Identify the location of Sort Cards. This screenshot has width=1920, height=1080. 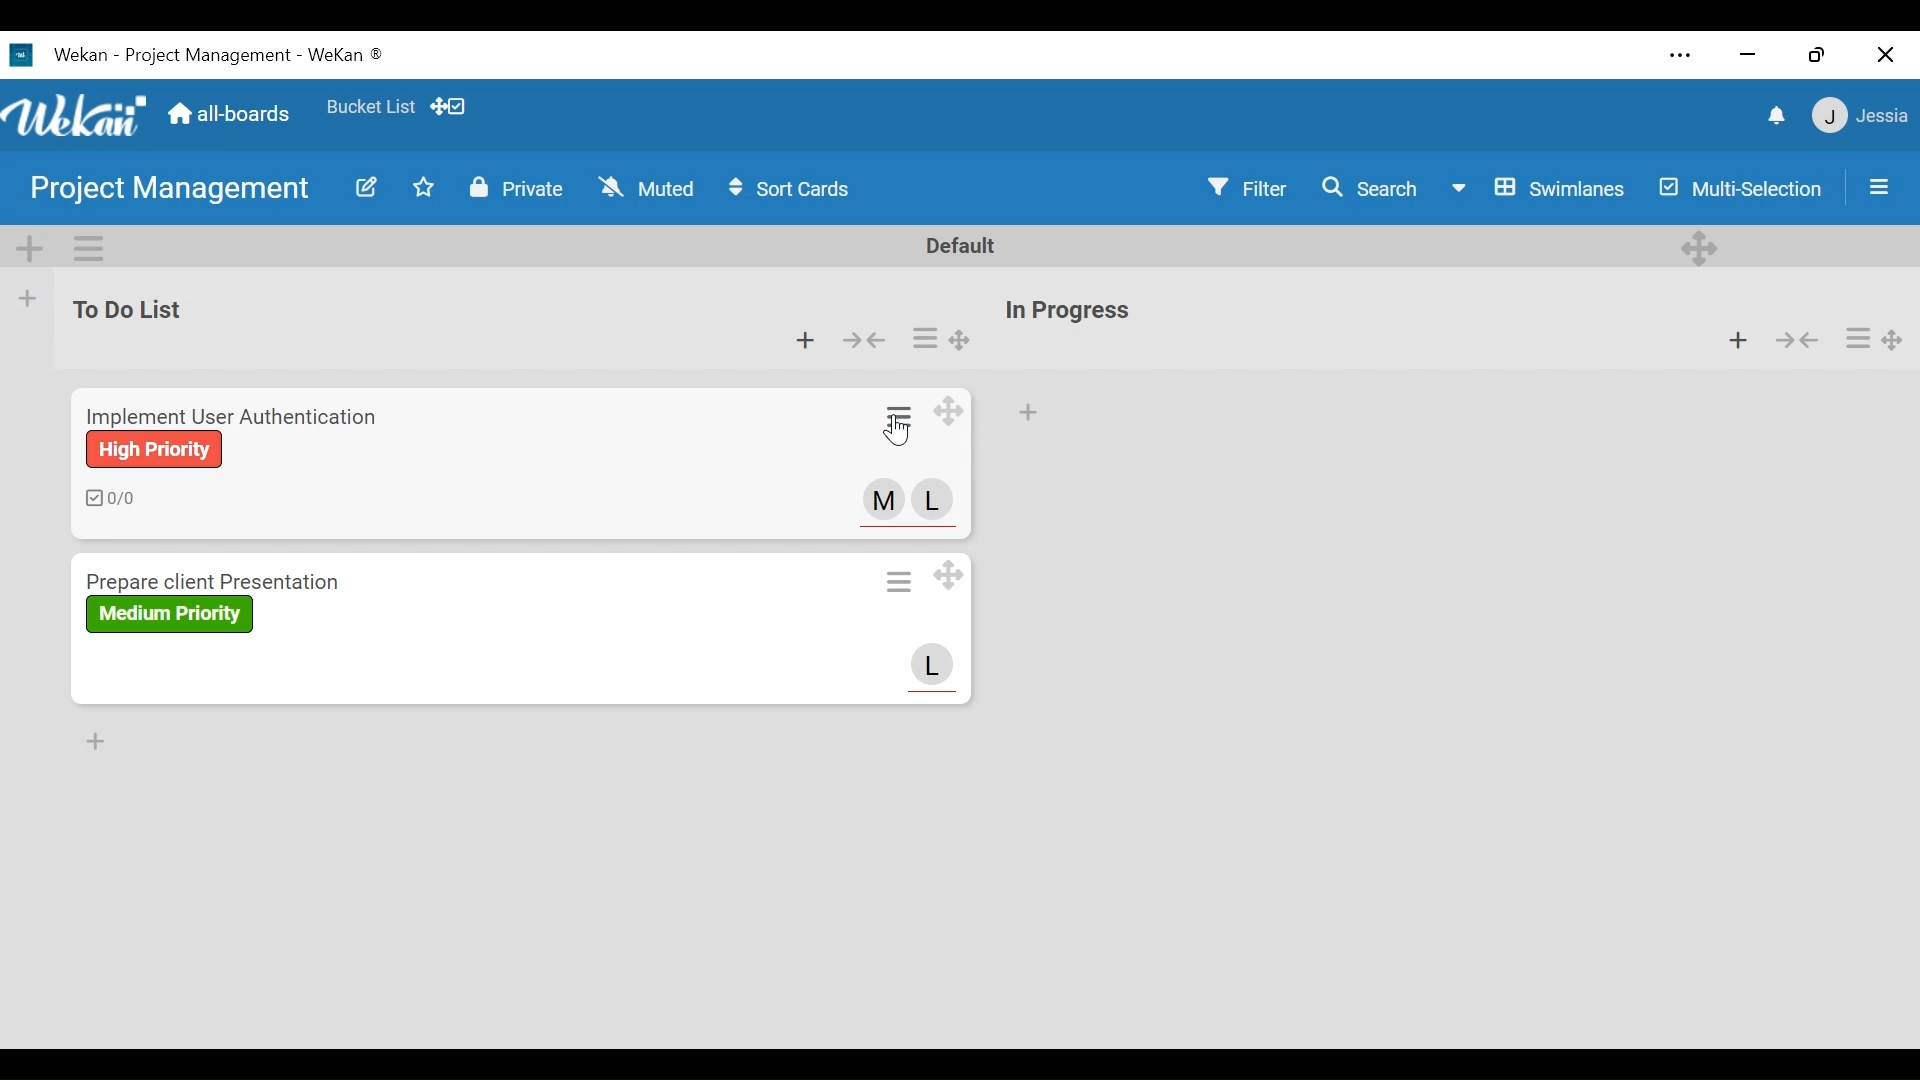
(794, 188).